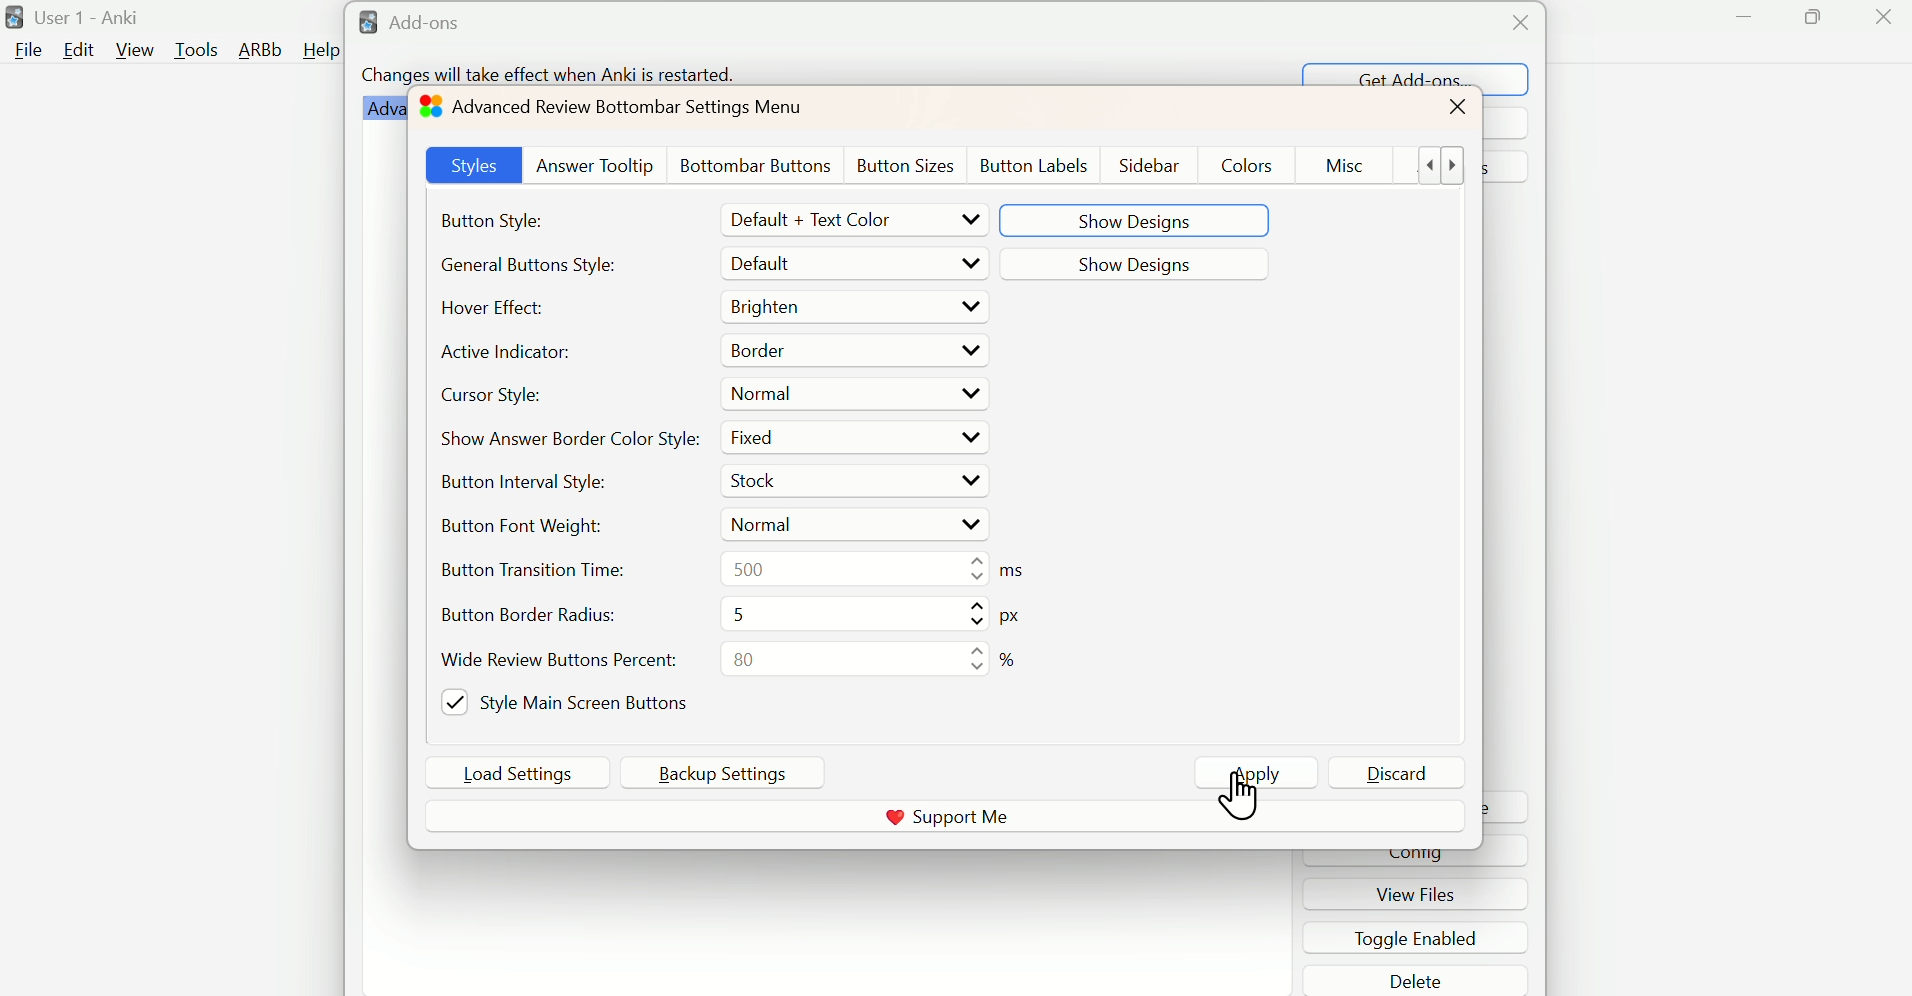  Describe the element at coordinates (766, 352) in the screenshot. I see `Border` at that location.